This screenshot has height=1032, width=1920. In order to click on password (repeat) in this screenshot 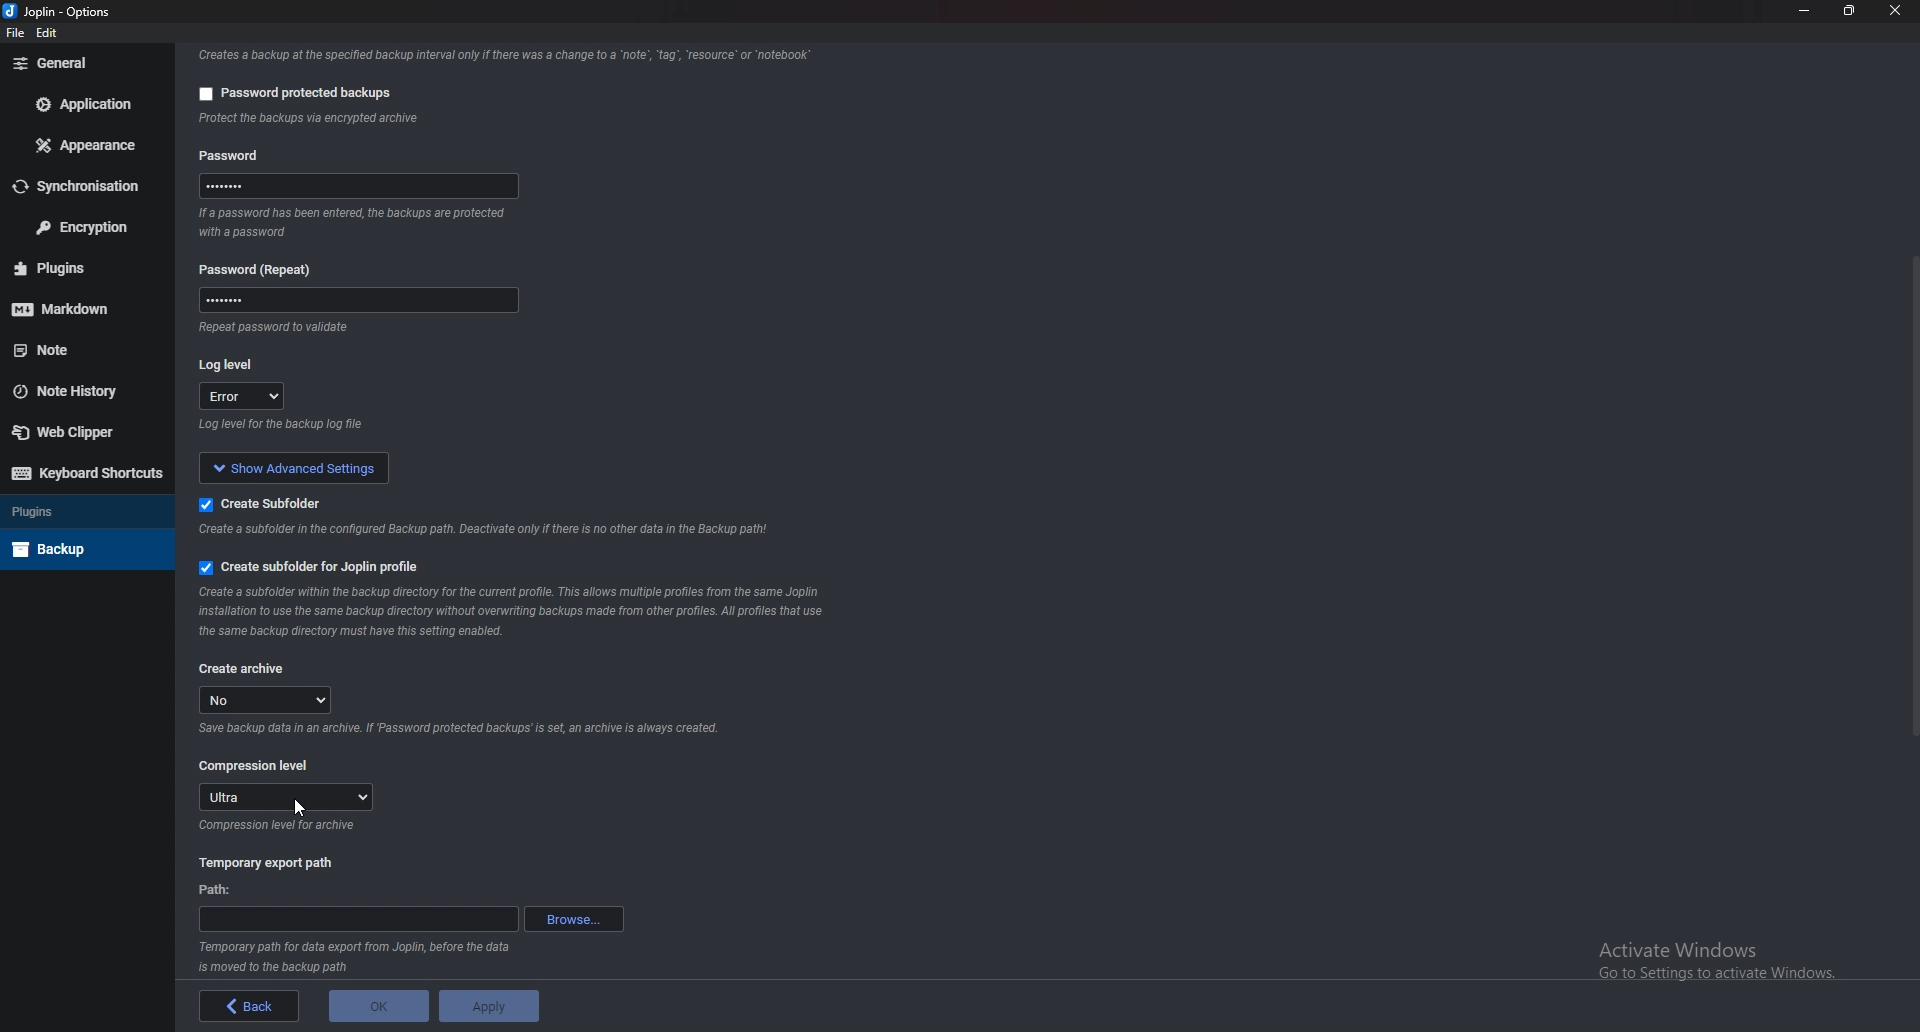, I will do `click(263, 269)`.